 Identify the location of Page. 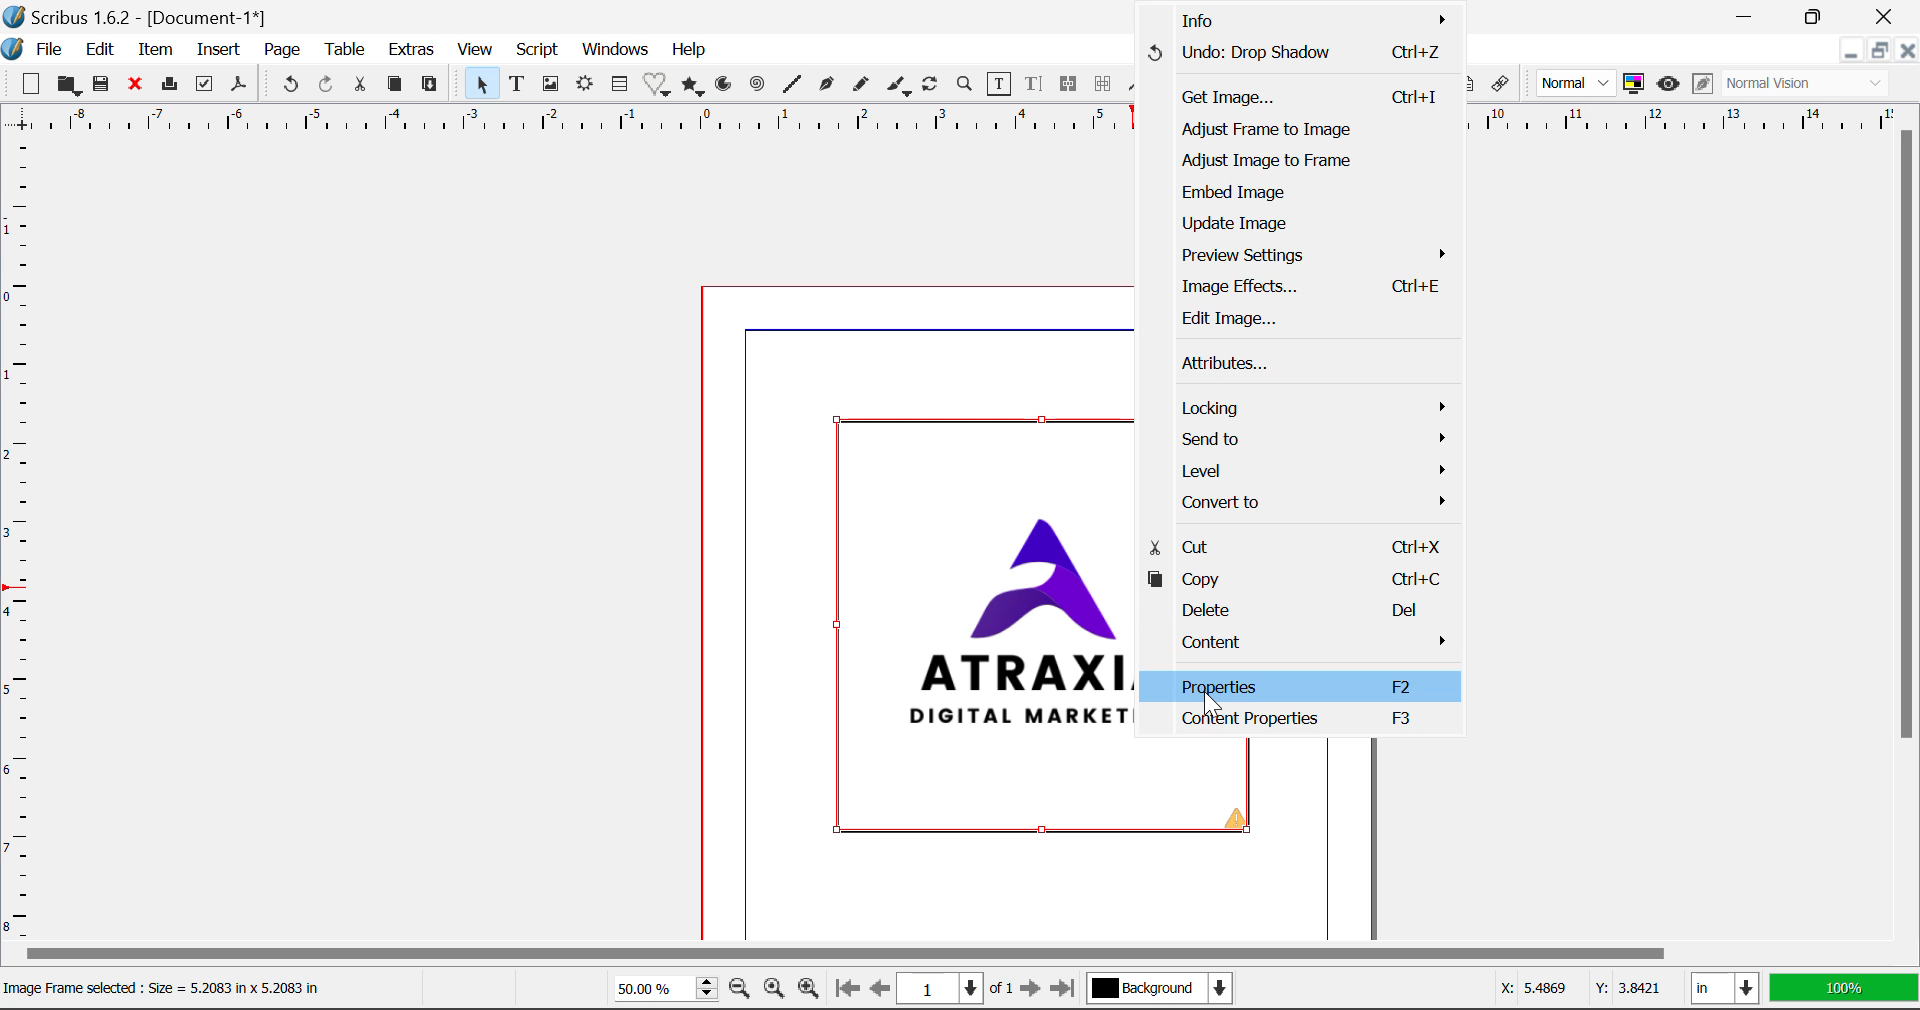
(282, 52).